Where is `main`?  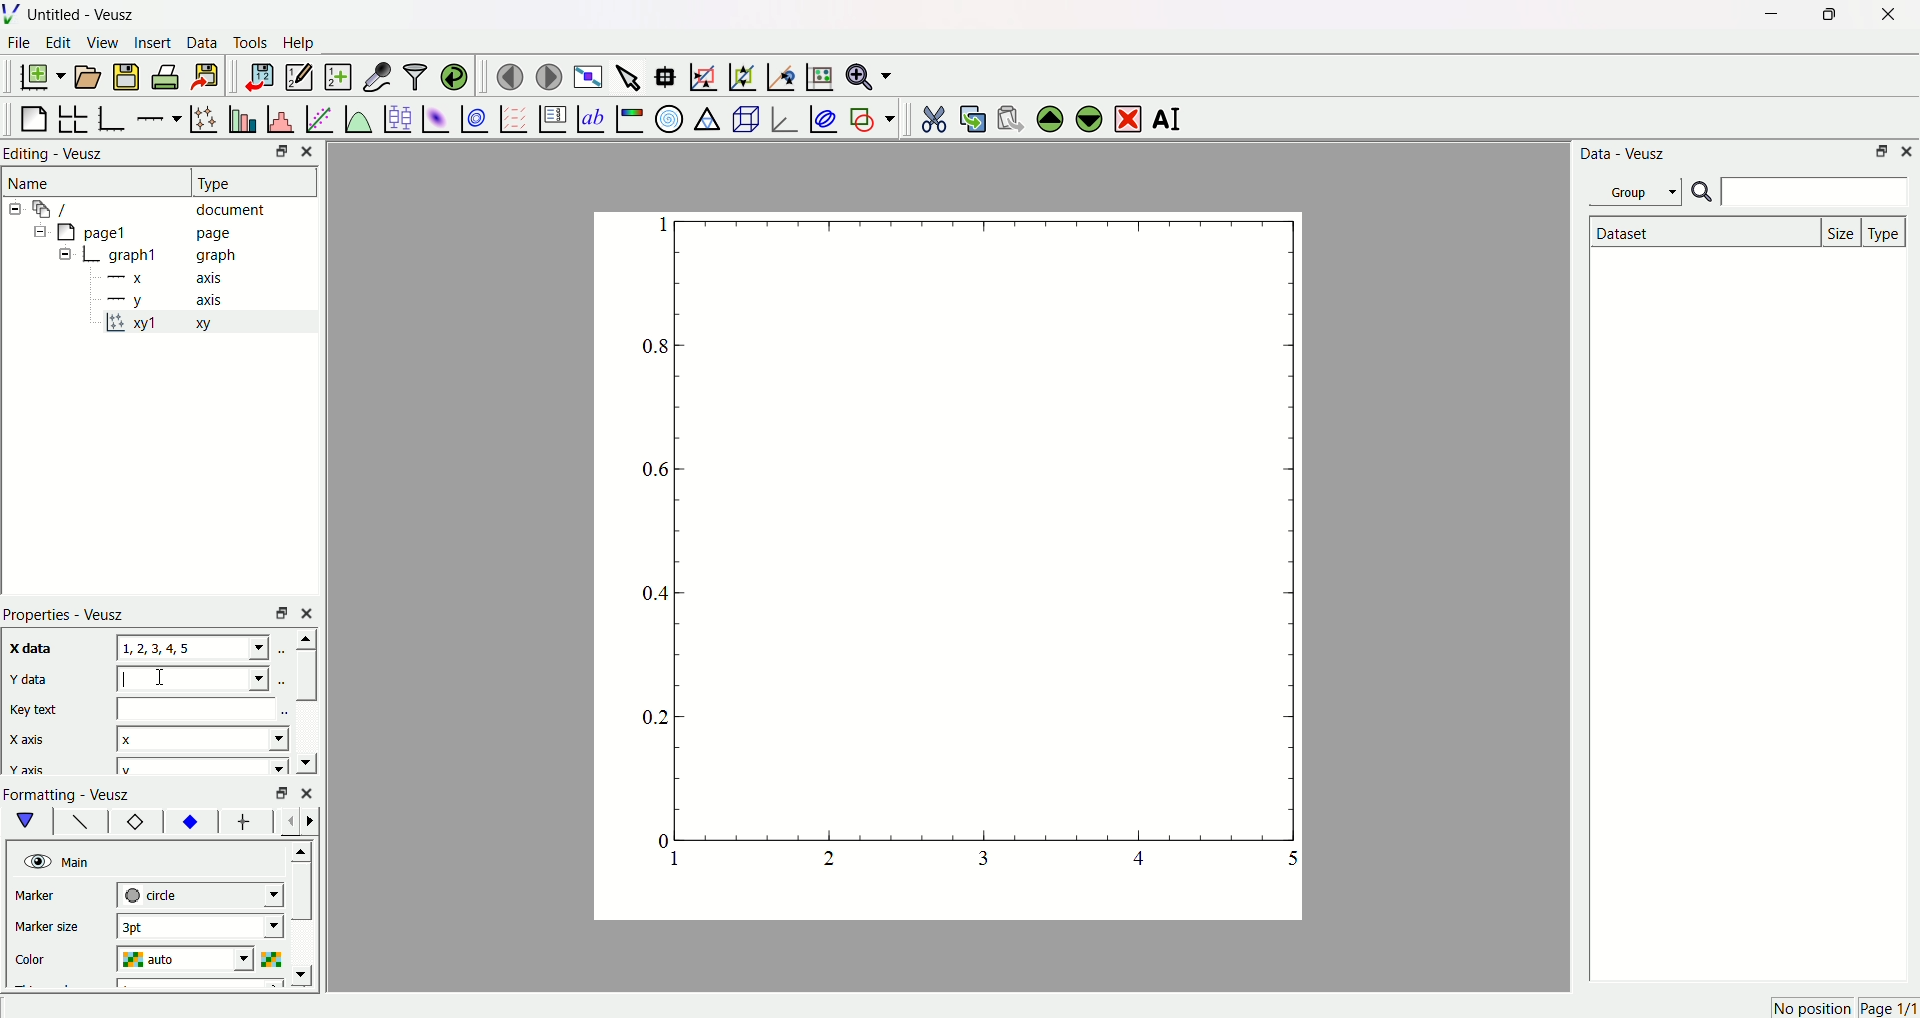 main is located at coordinates (30, 821).